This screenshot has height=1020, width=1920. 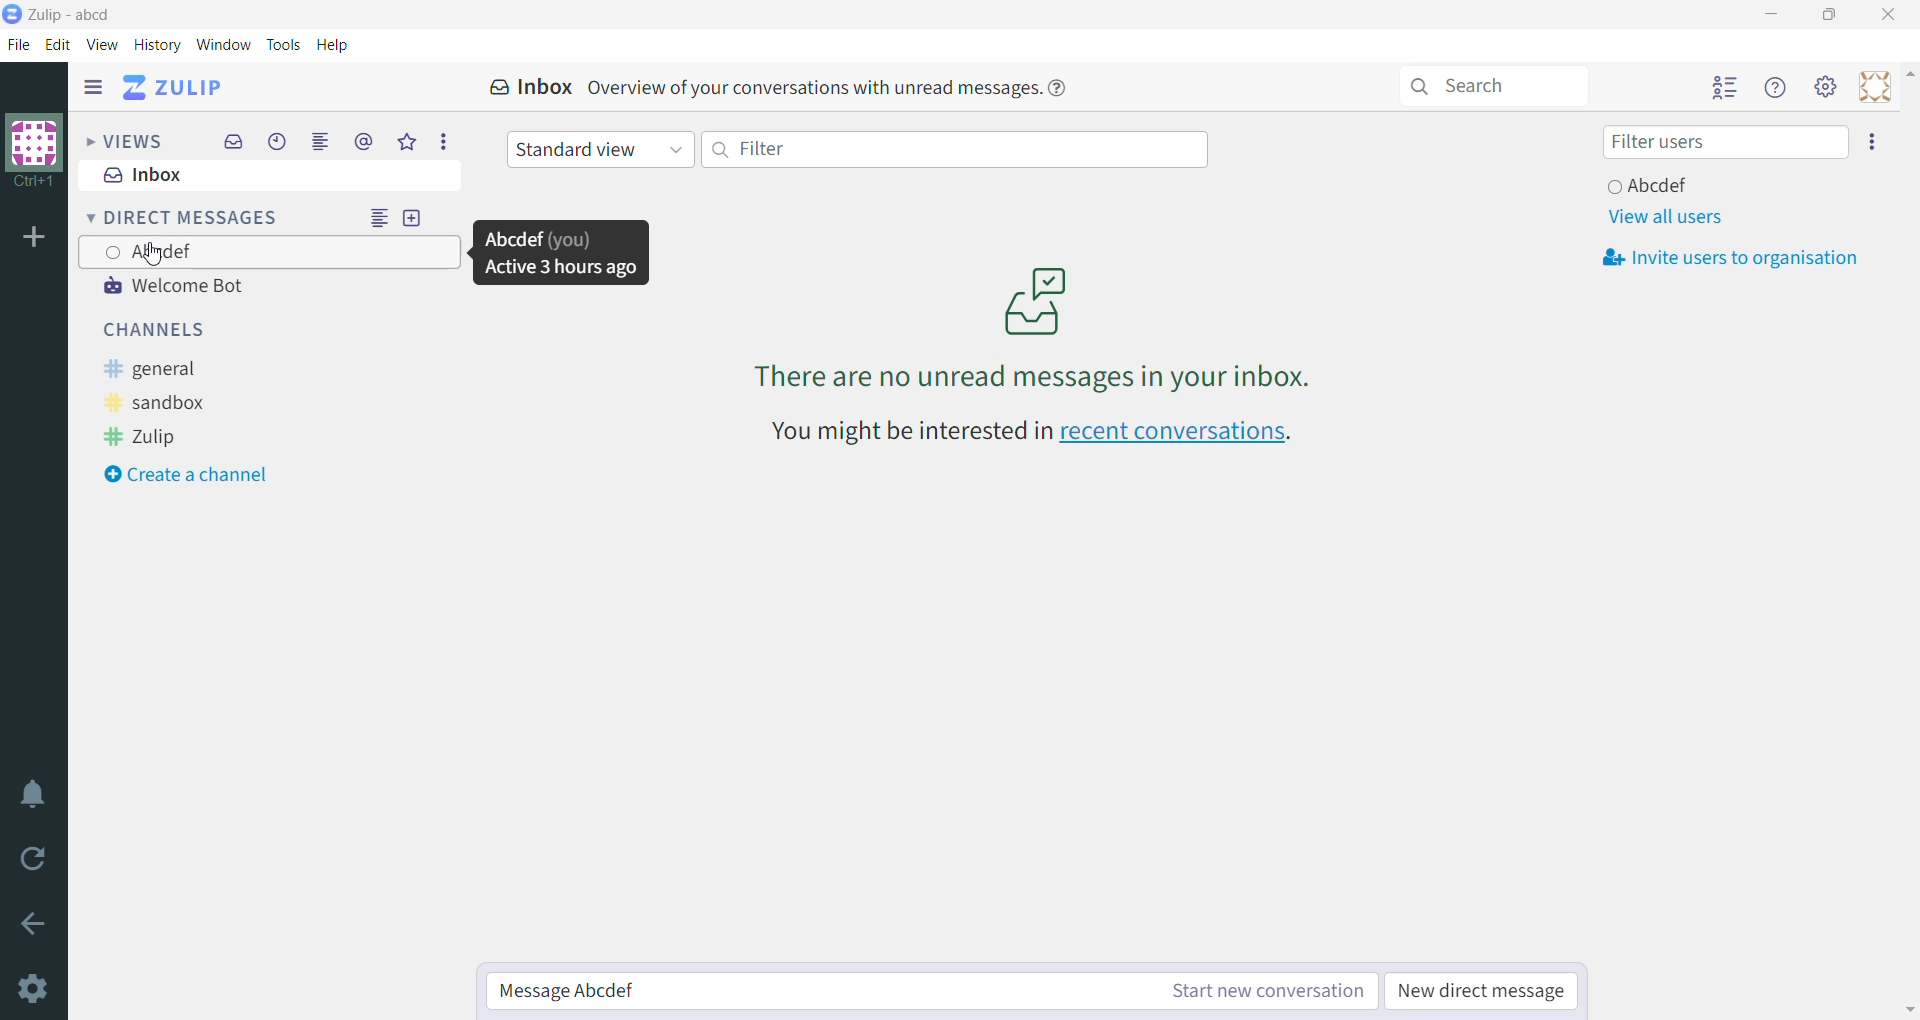 I want to click on User and status, so click(x=560, y=252).